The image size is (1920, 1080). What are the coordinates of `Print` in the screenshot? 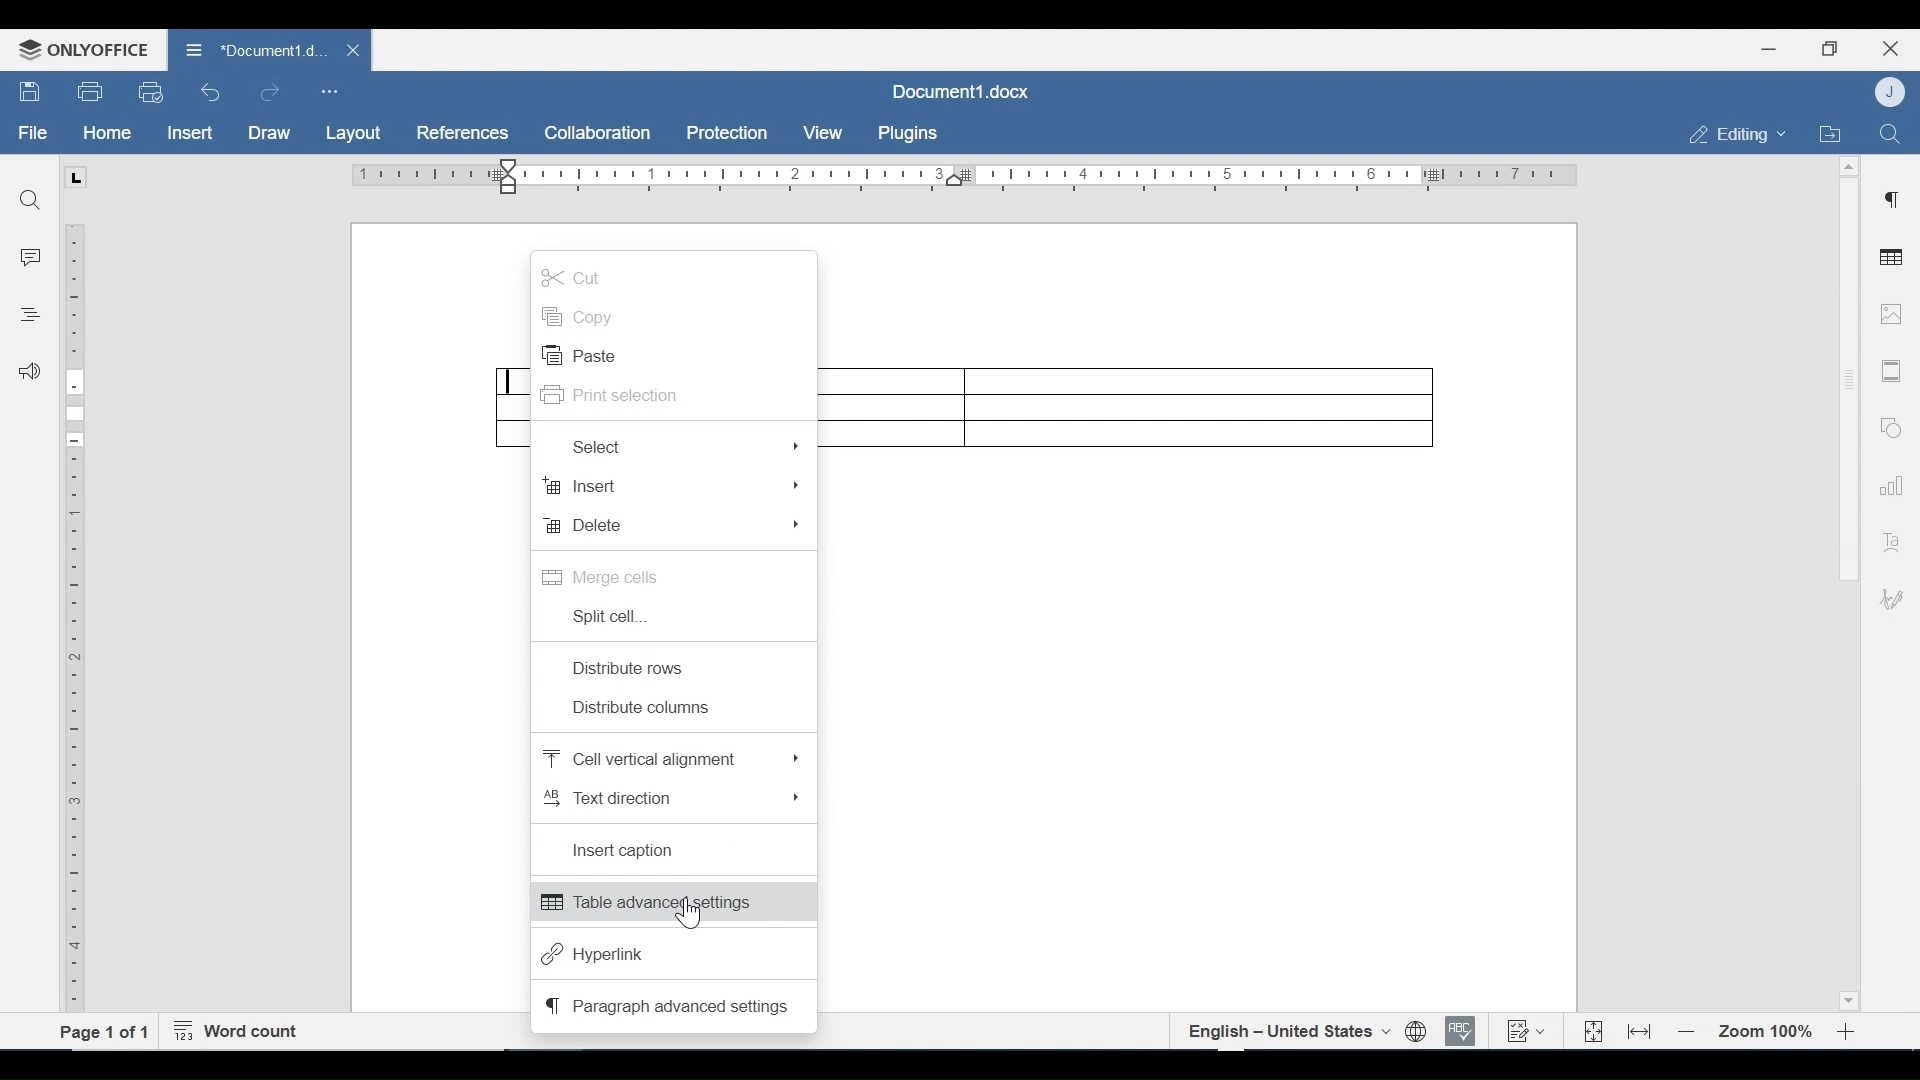 It's located at (91, 92).